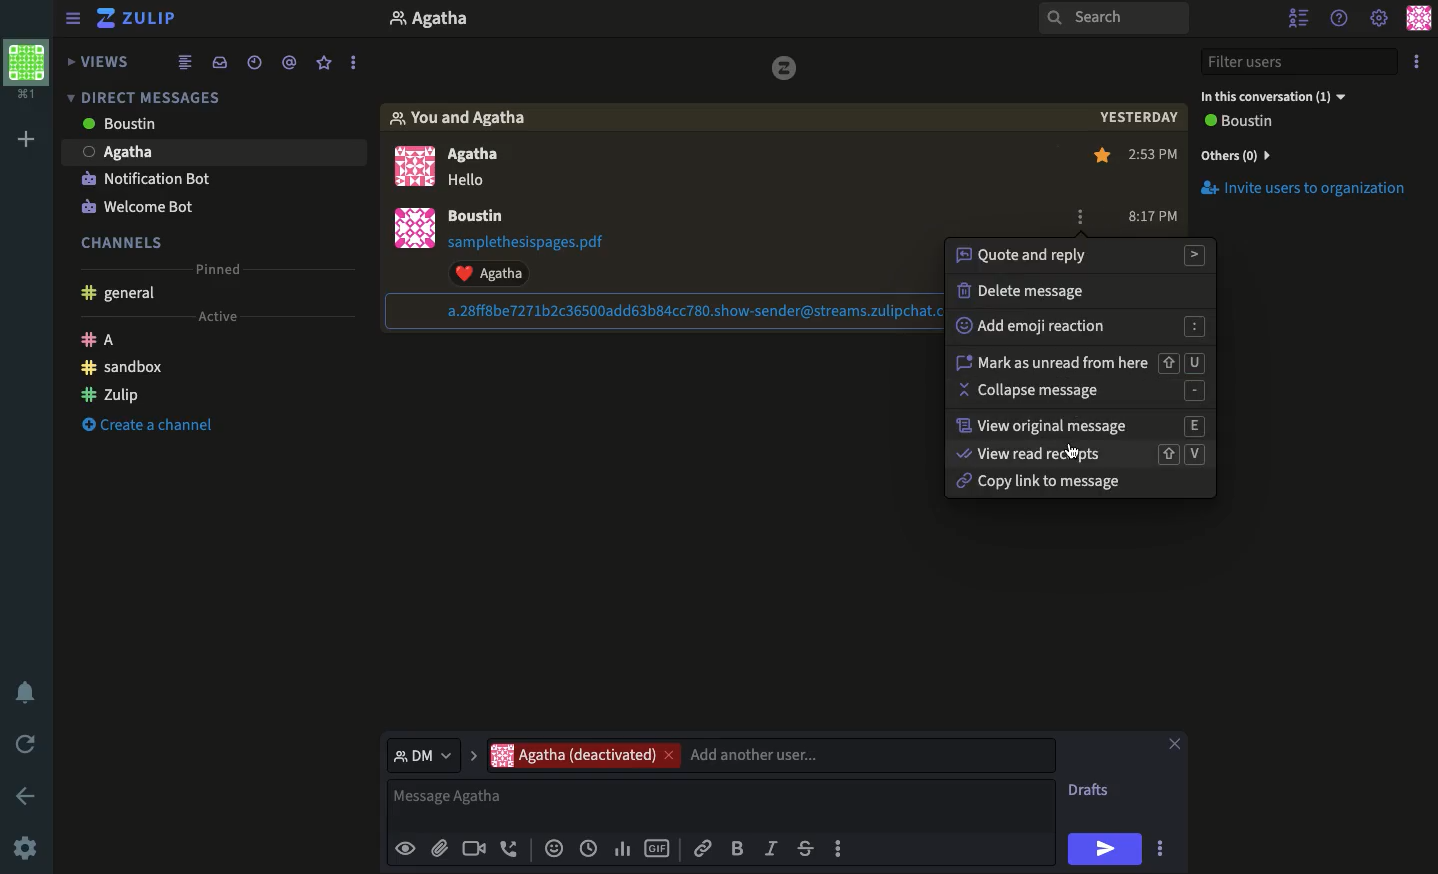 This screenshot has width=1438, height=874. What do you see at coordinates (29, 692) in the screenshot?
I see `Notification` at bounding box center [29, 692].